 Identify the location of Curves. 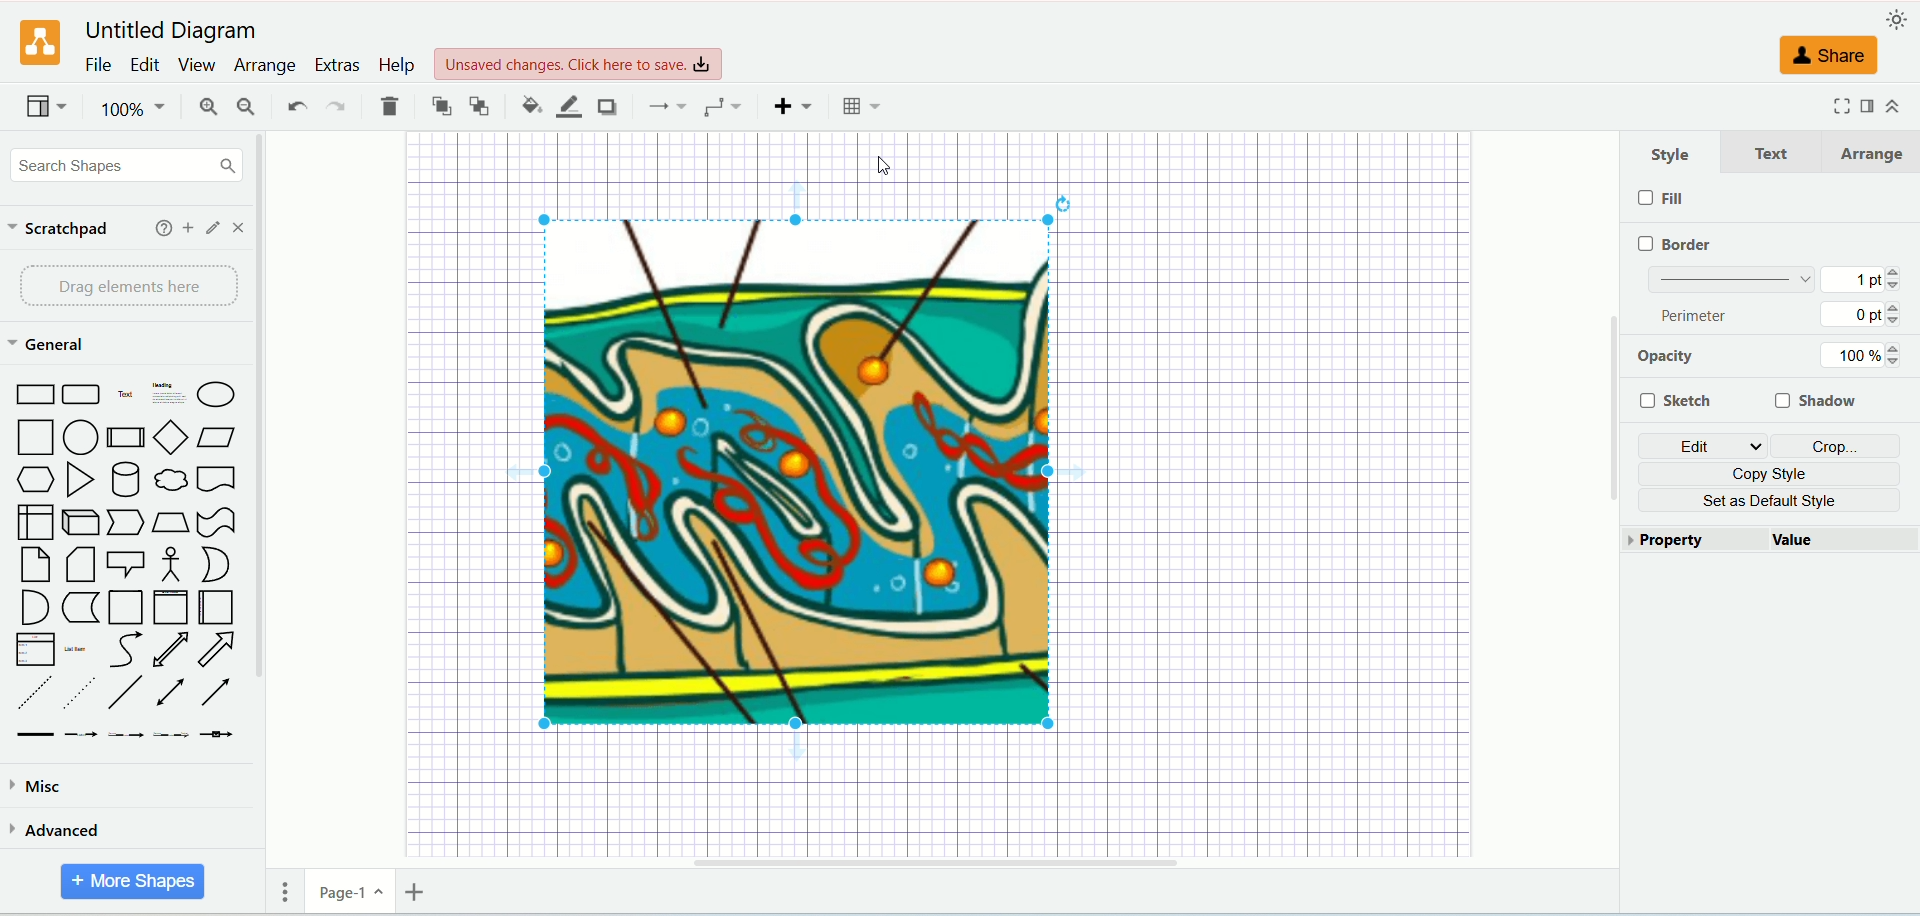
(130, 652).